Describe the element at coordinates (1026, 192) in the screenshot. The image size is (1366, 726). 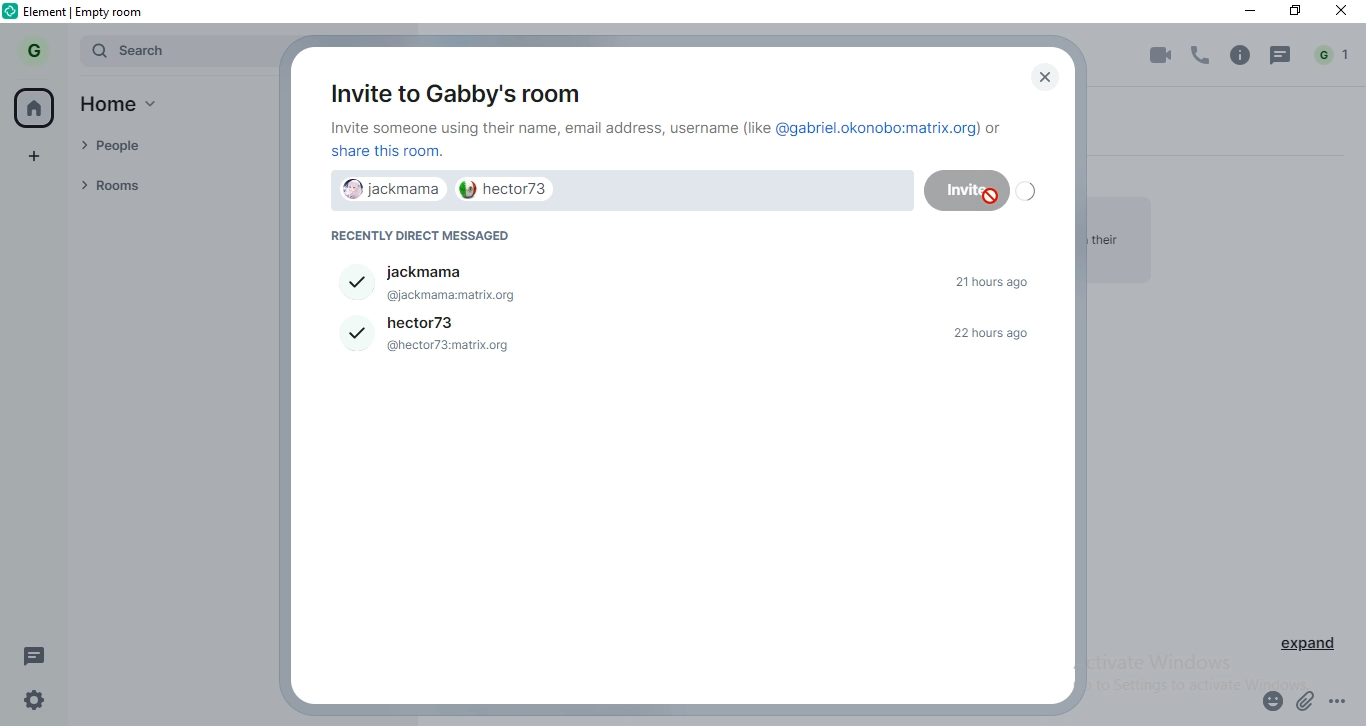
I see `loading bar` at that location.